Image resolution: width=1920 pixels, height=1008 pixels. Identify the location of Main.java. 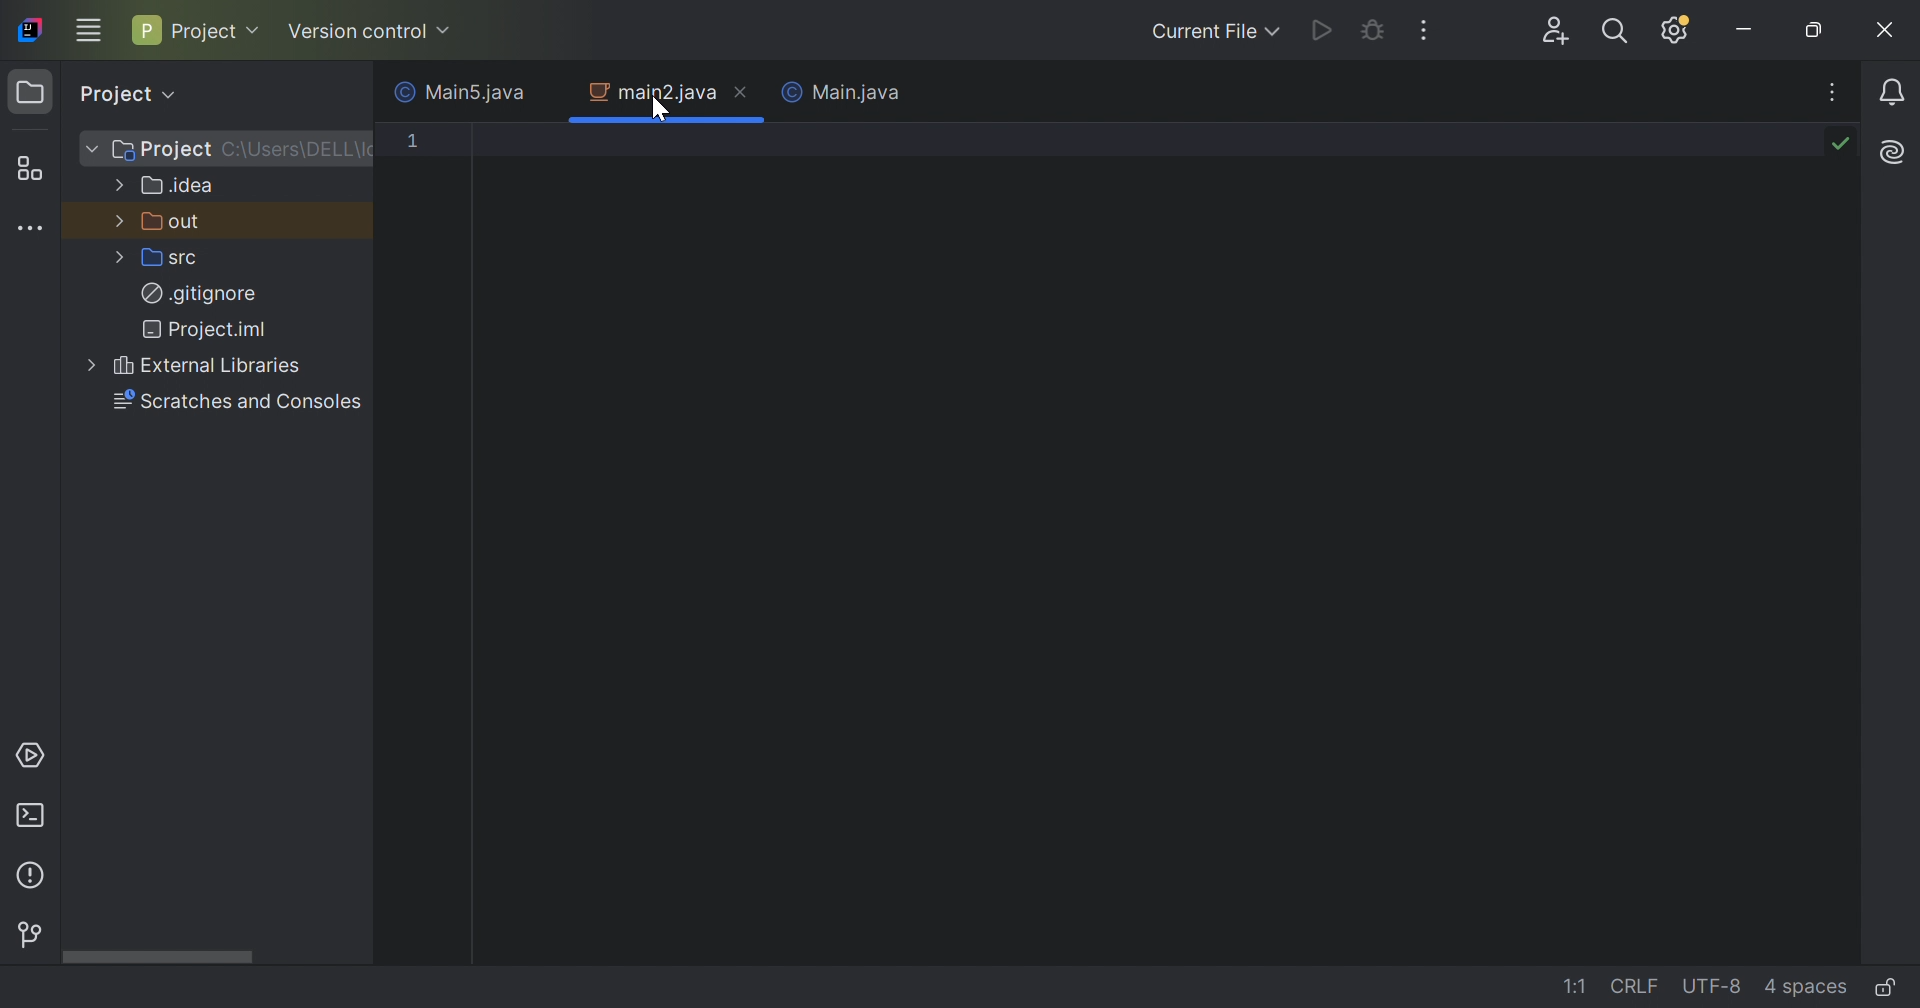
(858, 97).